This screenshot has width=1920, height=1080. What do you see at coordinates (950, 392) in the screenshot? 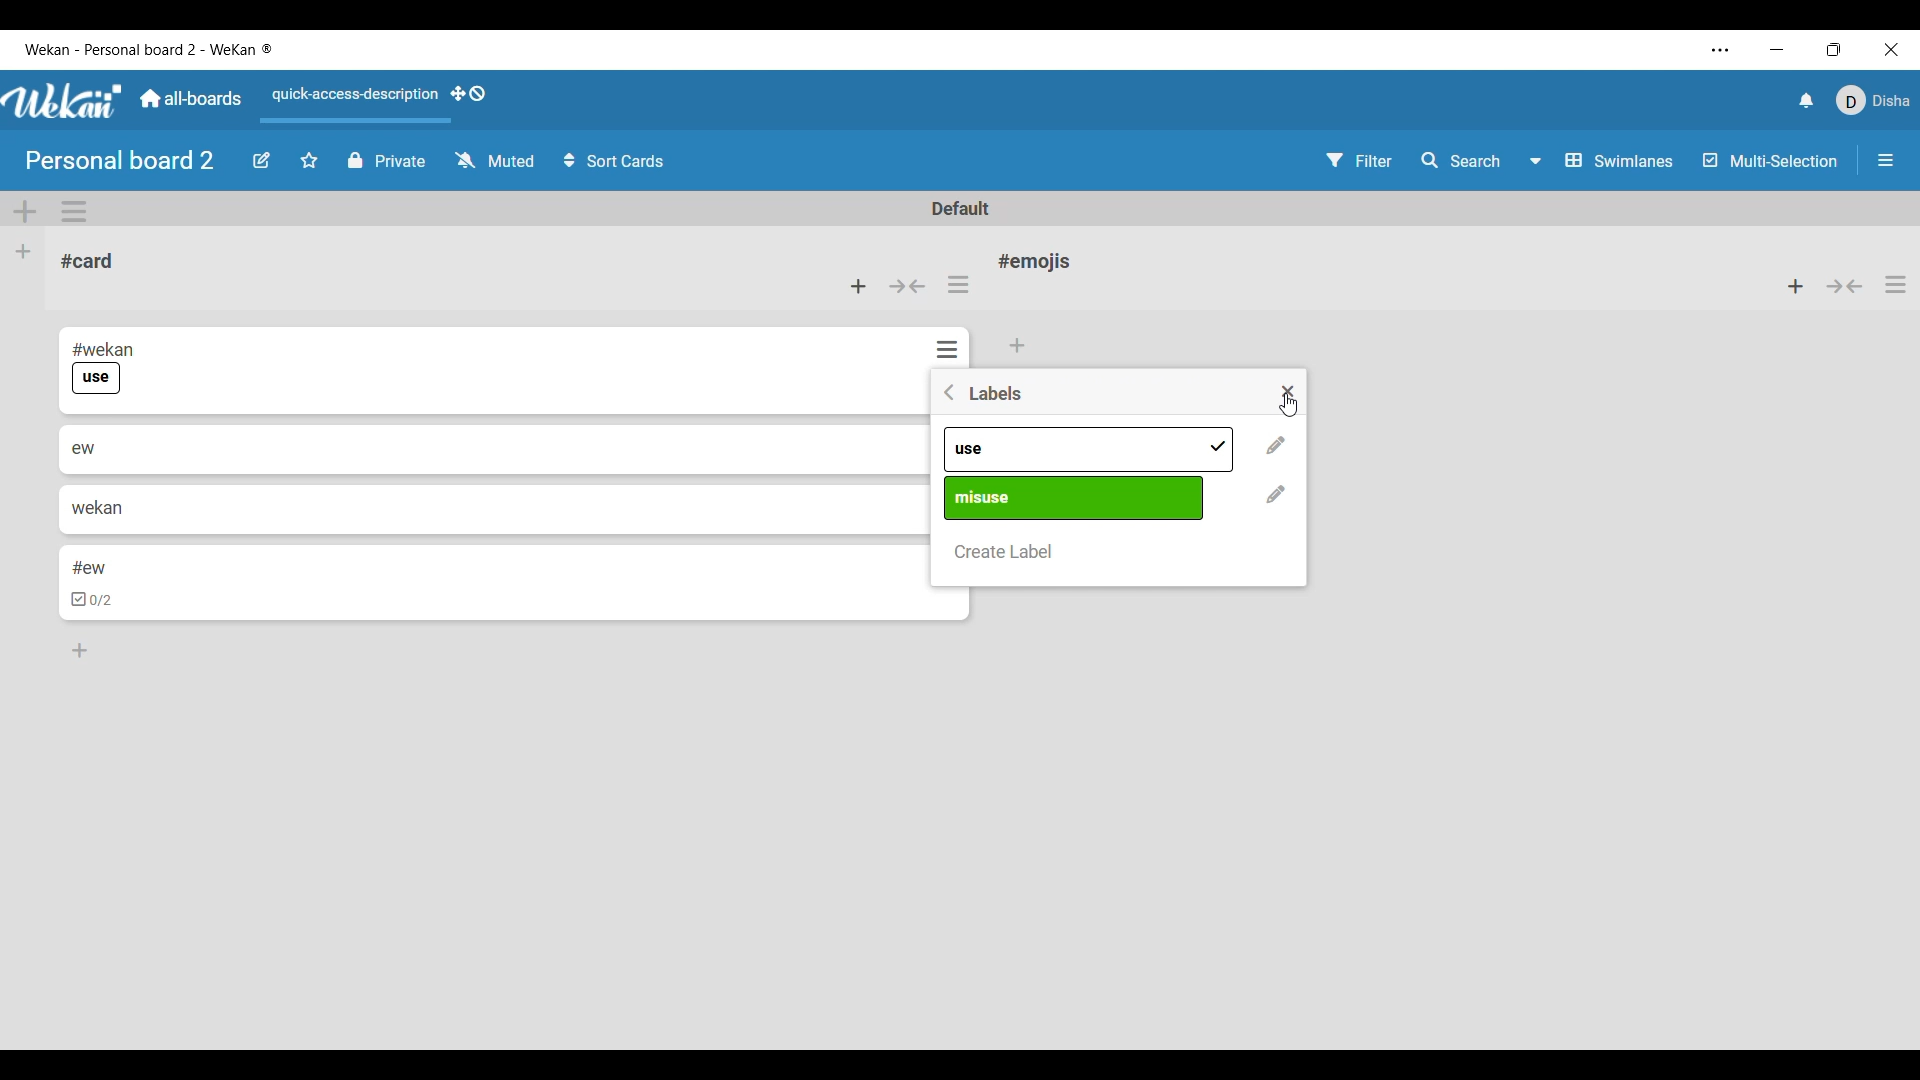
I see `Go back` at bounding box center [950, 392].